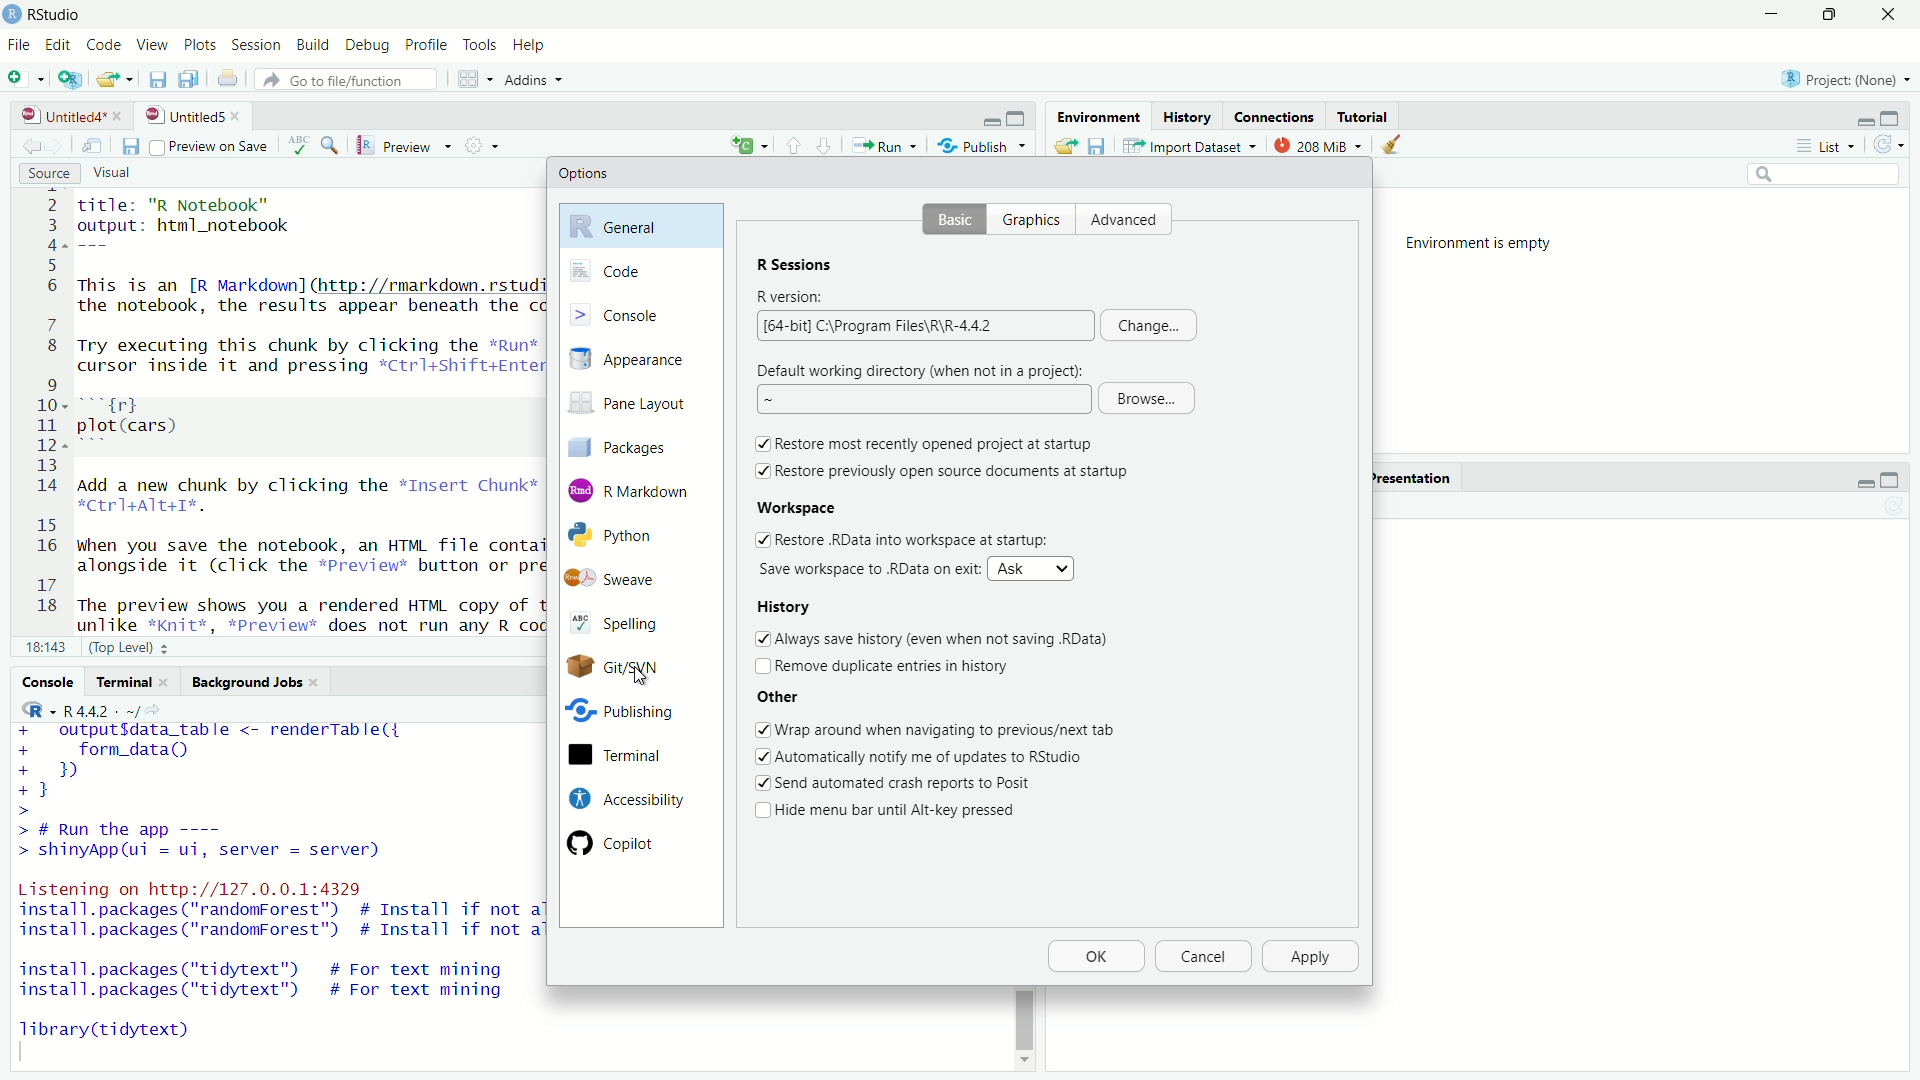  Describe the element at coordinates (1032, 569) in the screenshot. I see `Ask` at that location.